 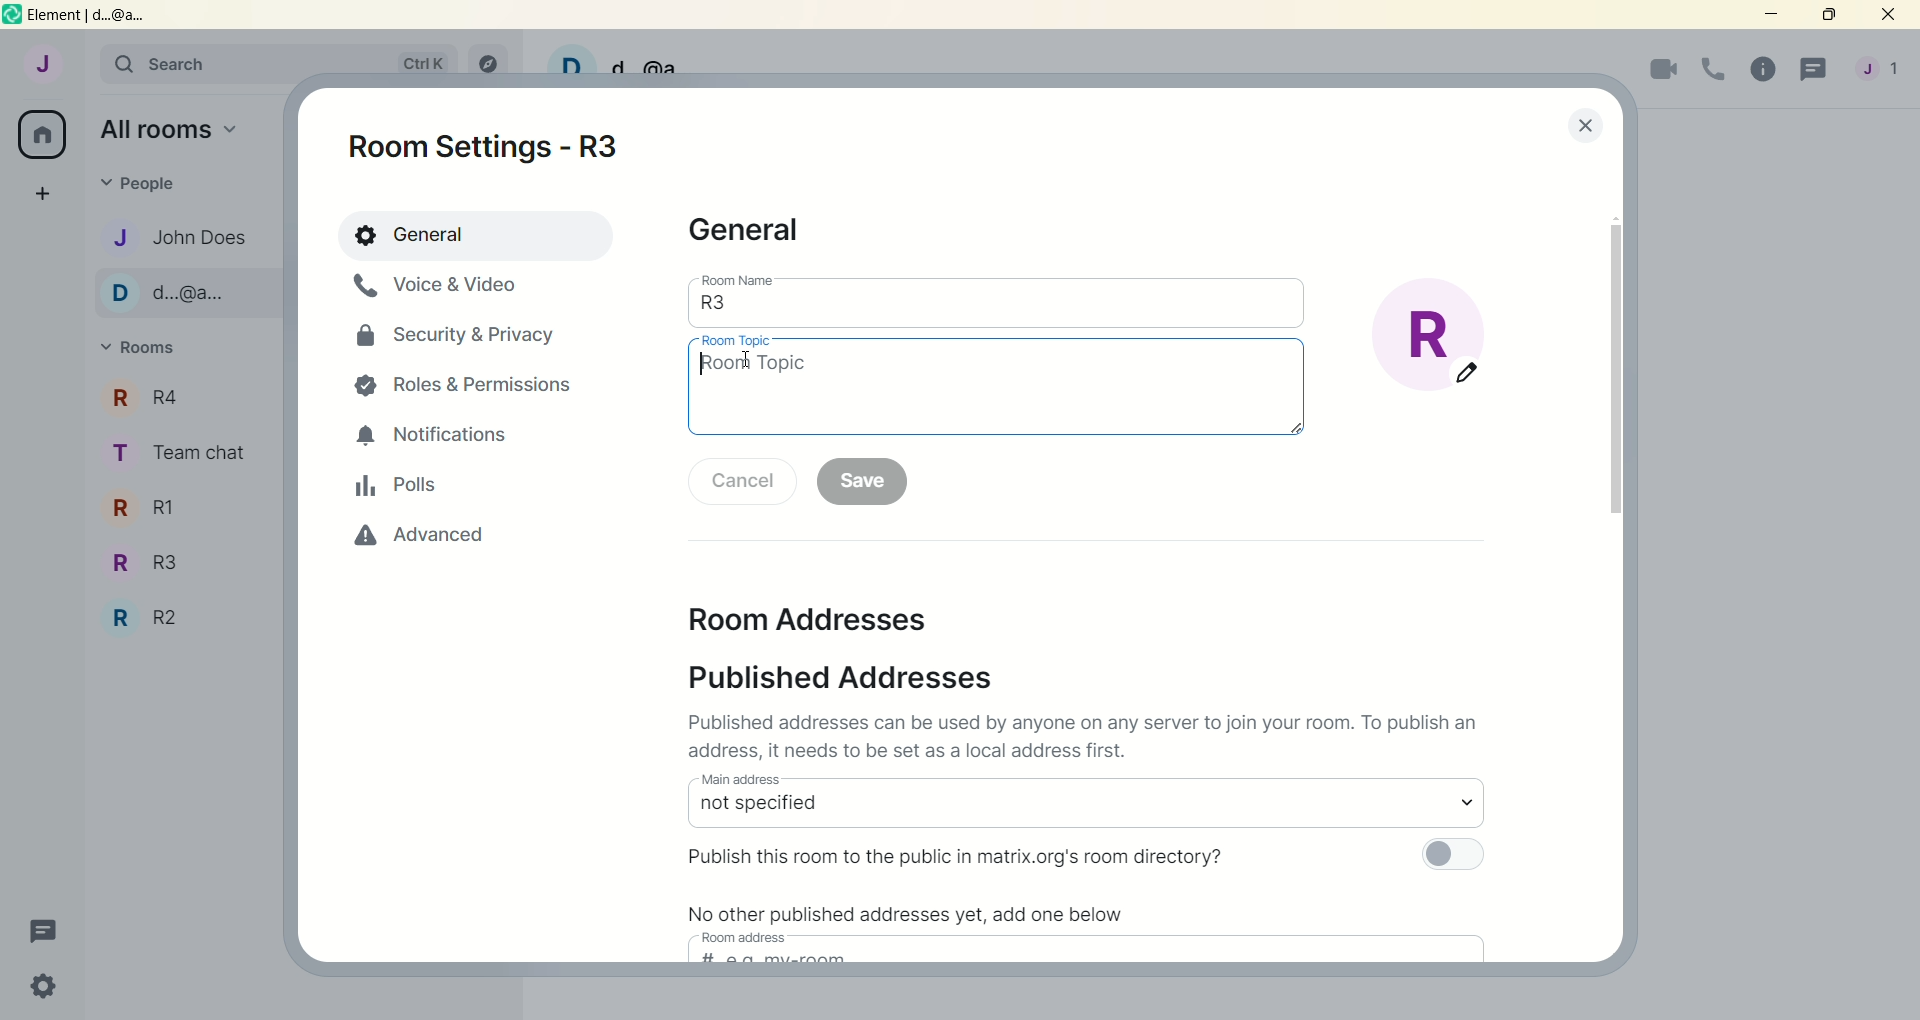 What do you see at coordinates (40, 192) in the screenshot?
I see `create a space` at bounding box center [40, 192].